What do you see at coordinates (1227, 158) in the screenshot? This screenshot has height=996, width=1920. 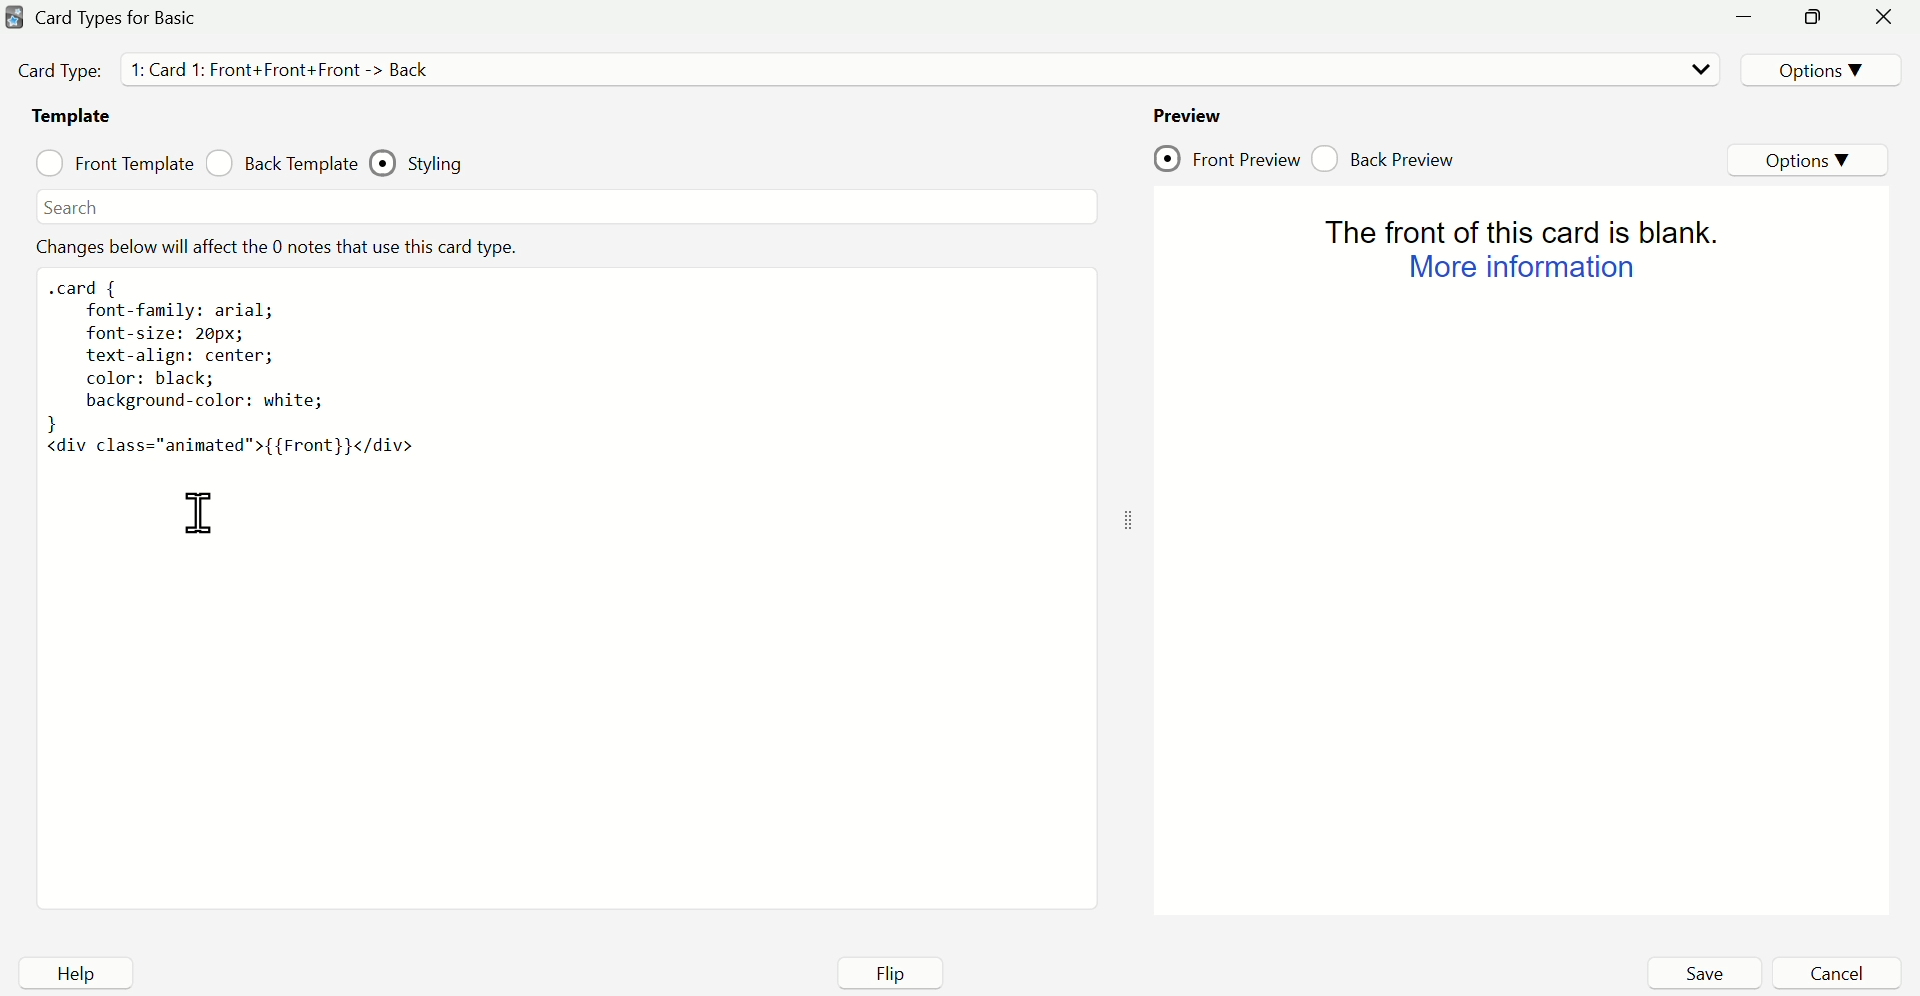 I see `Front Preview` at bounding box center [1227, 158].